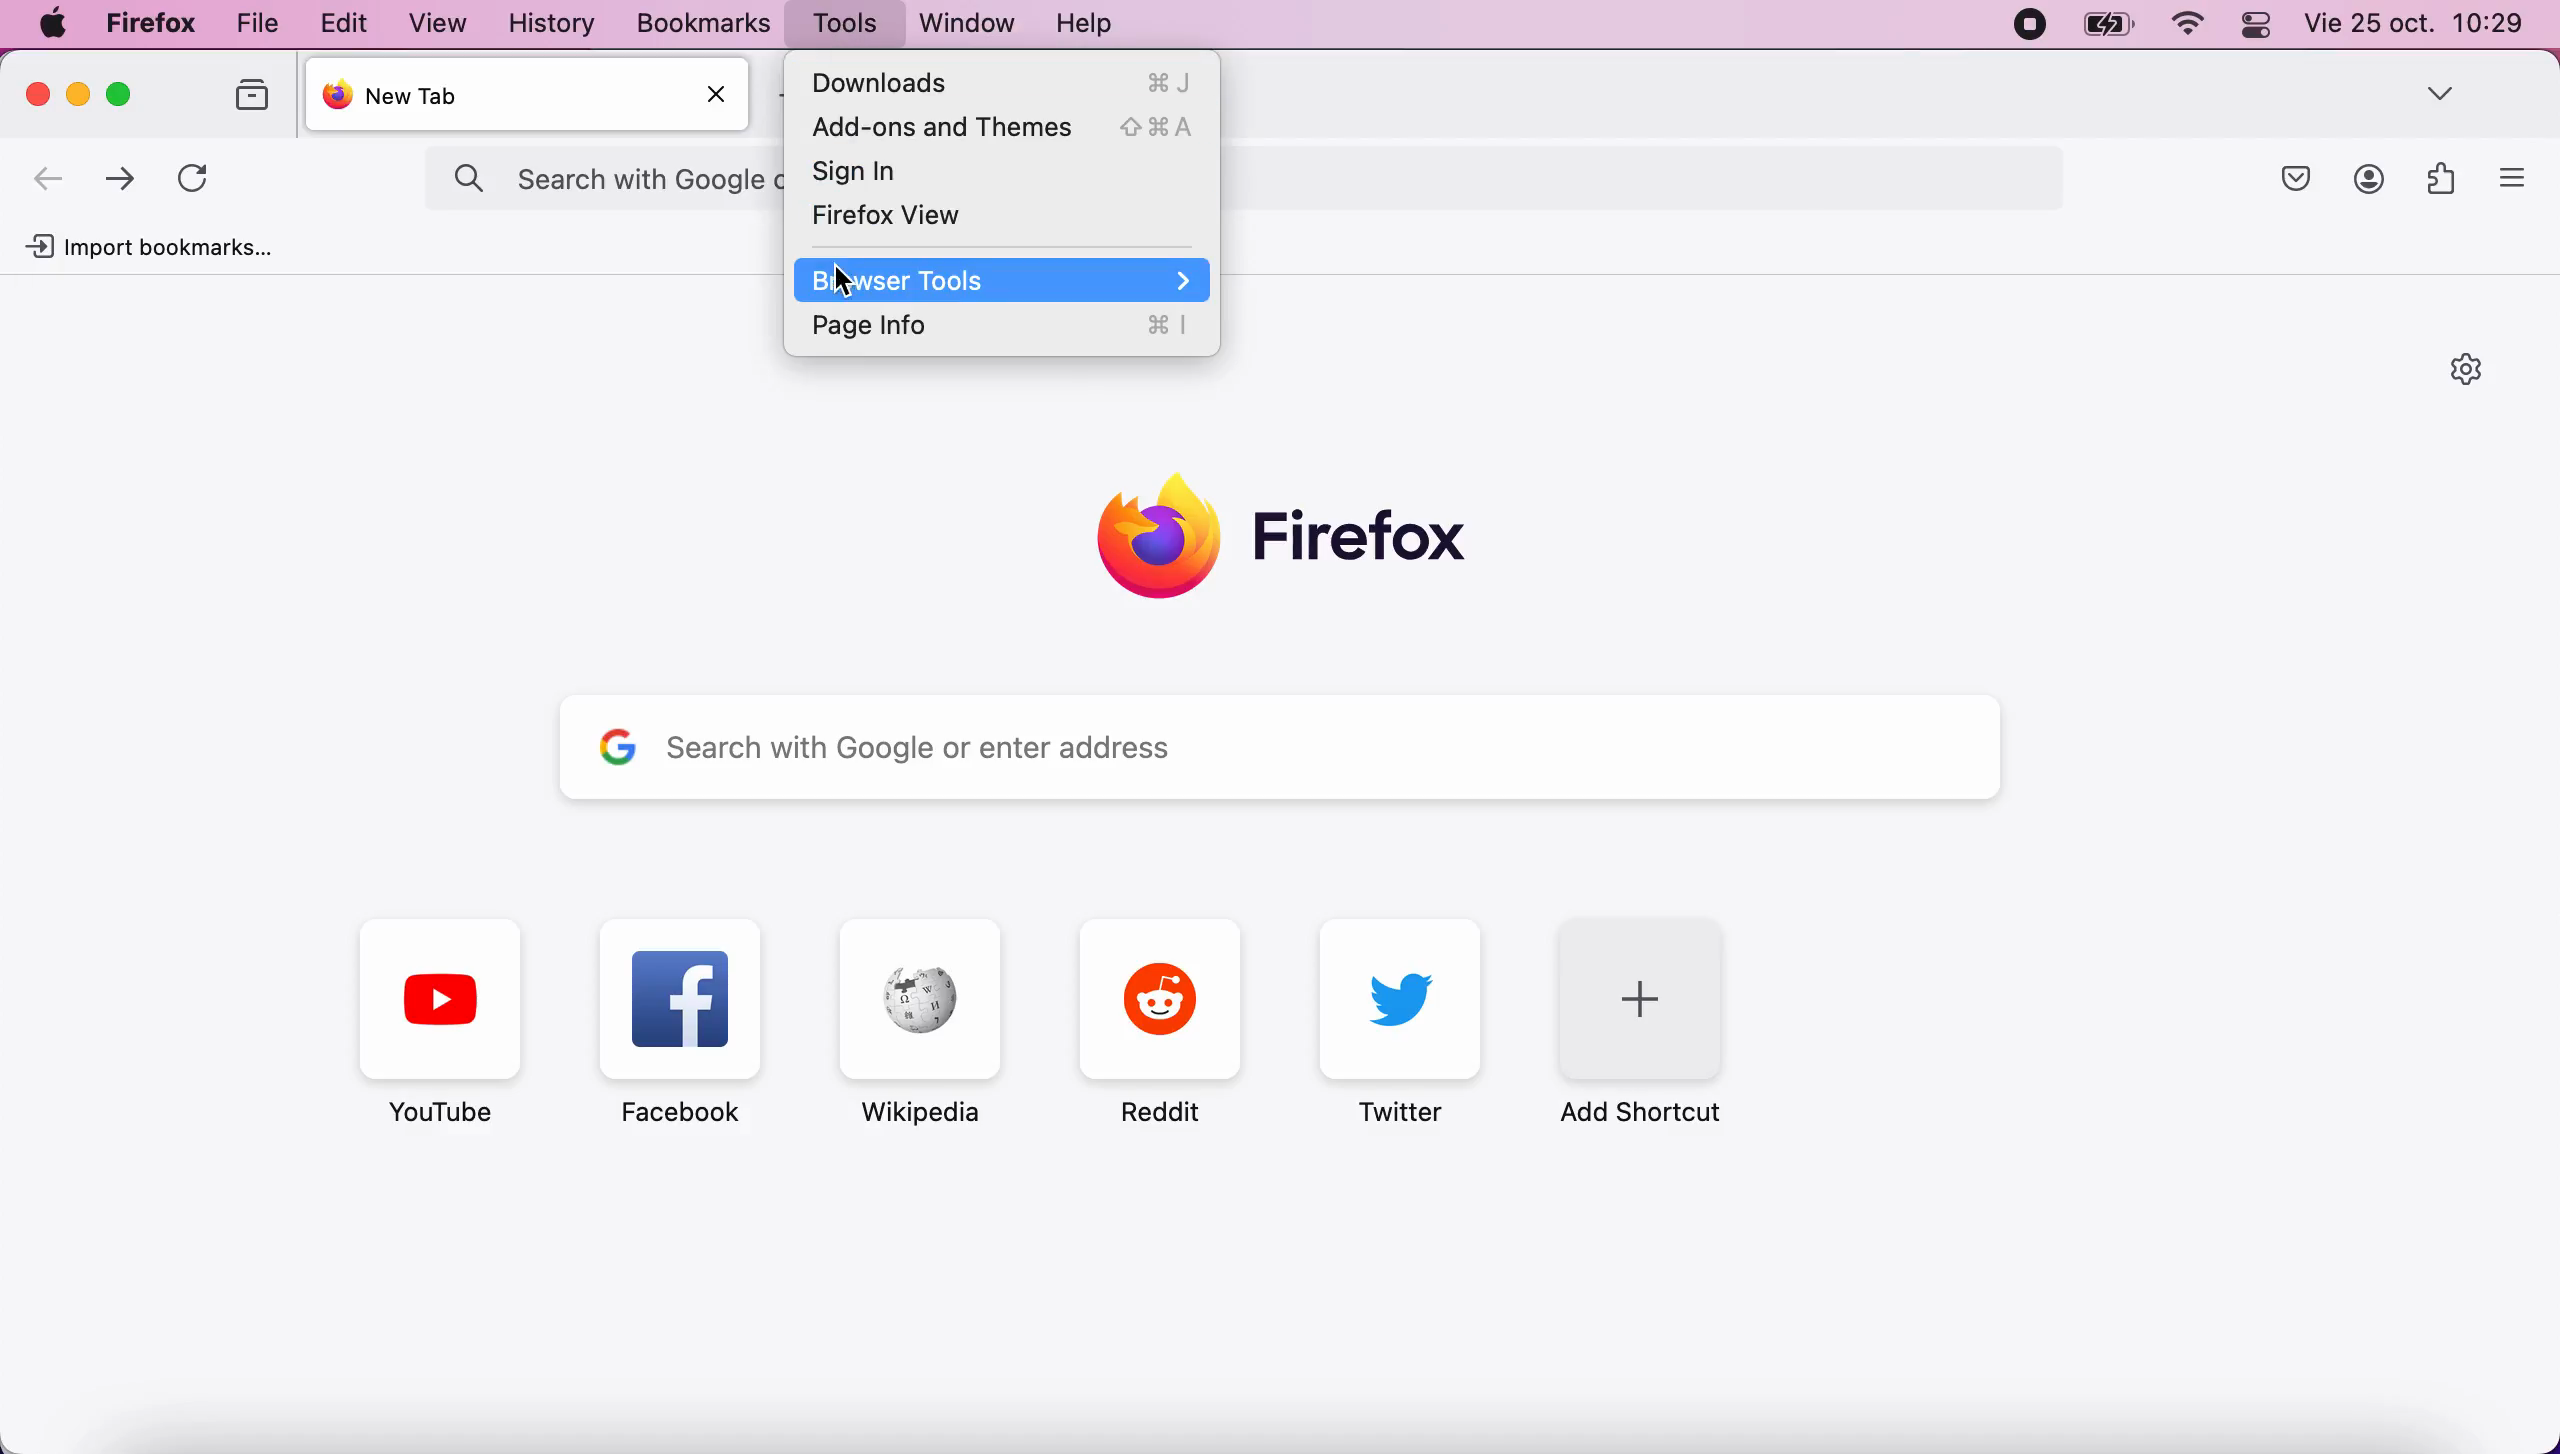  I want to click on File, so click(256, 24).